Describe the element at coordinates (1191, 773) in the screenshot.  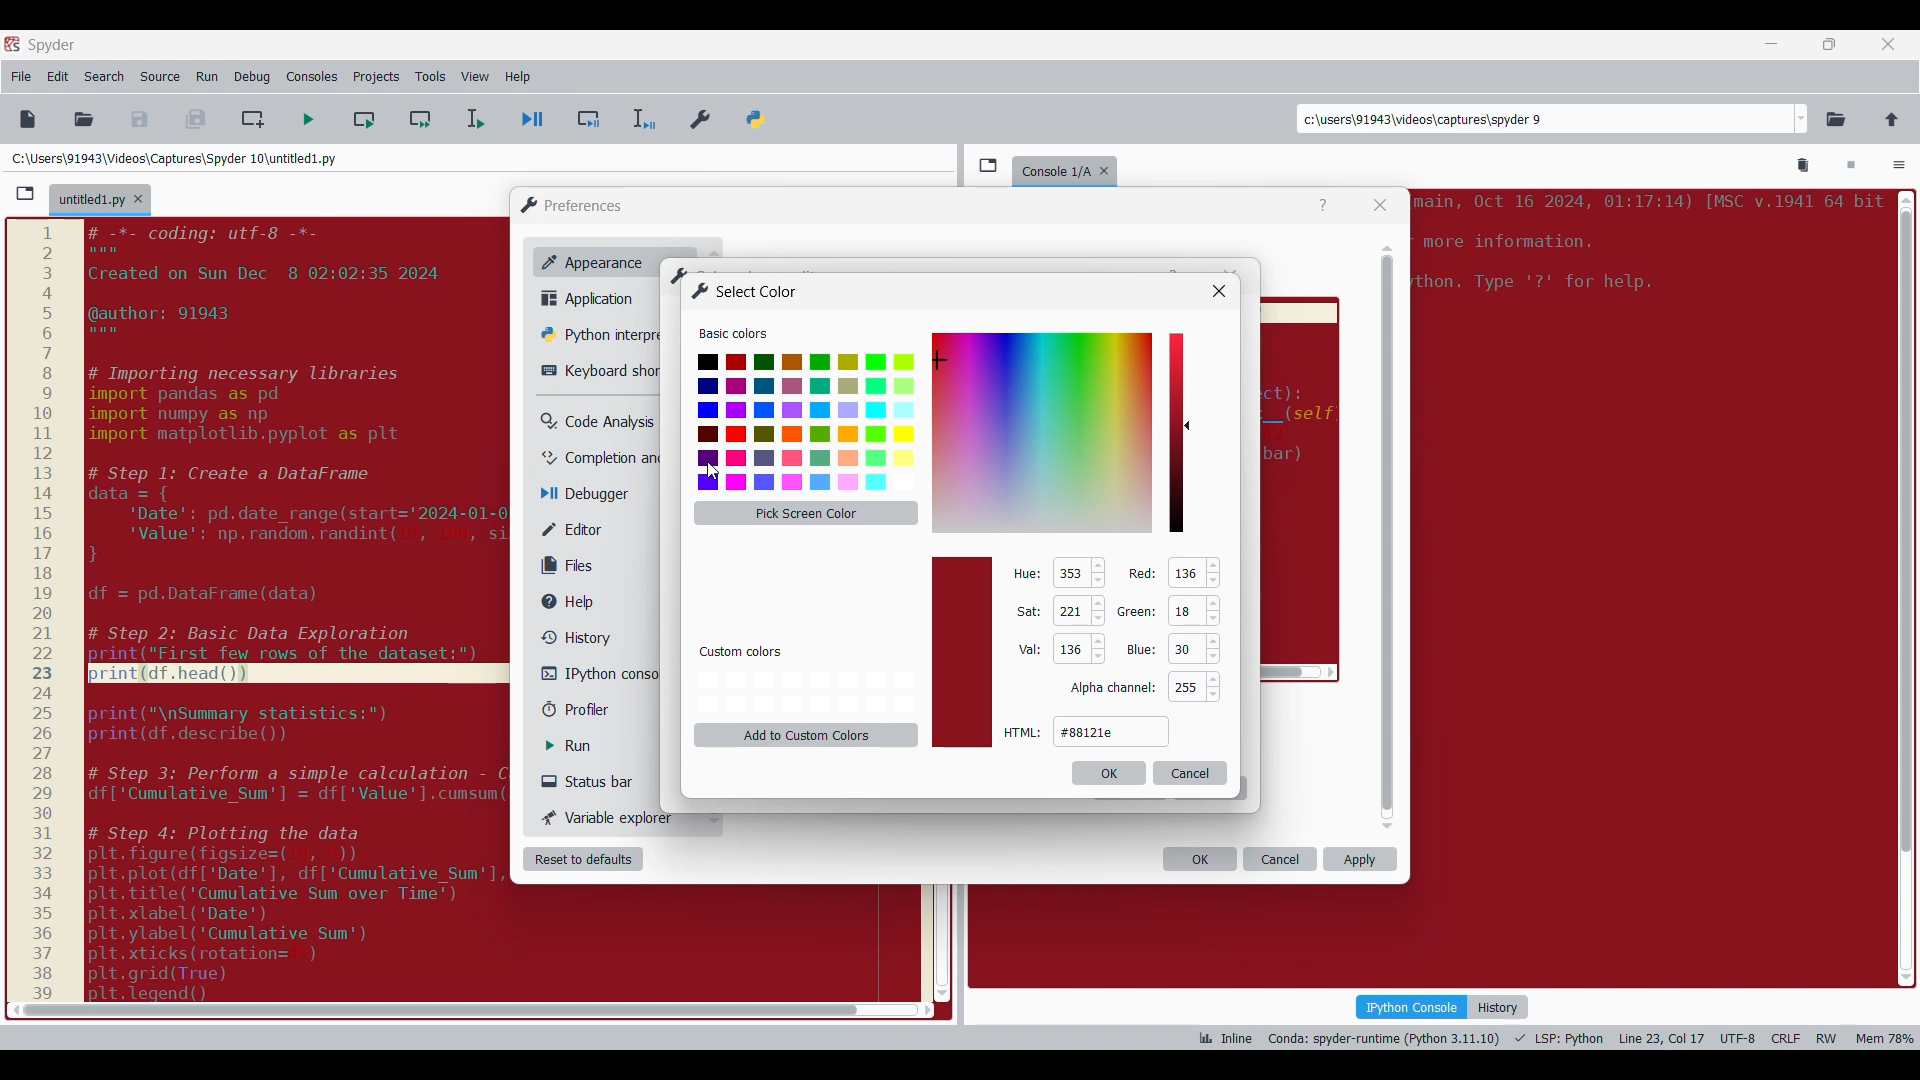
I see `Delete inputs made` at that location.